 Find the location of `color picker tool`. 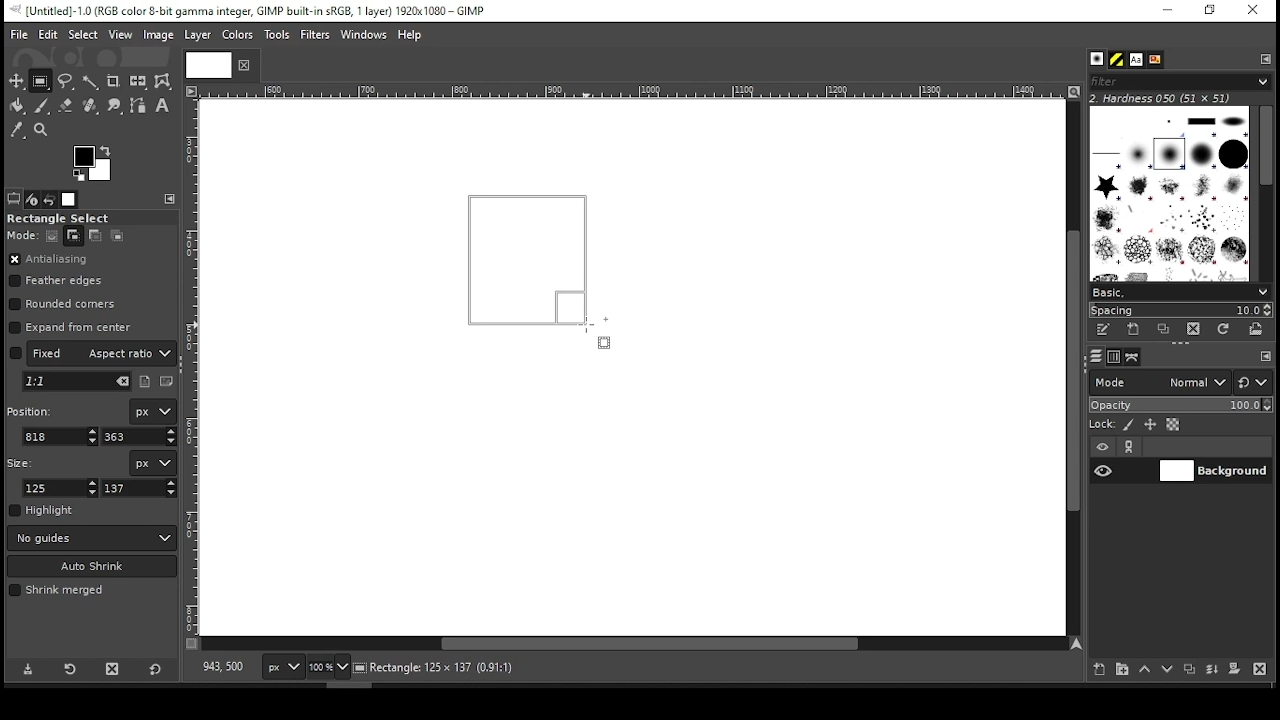

color picker tool is located at coordinates (16, 132).